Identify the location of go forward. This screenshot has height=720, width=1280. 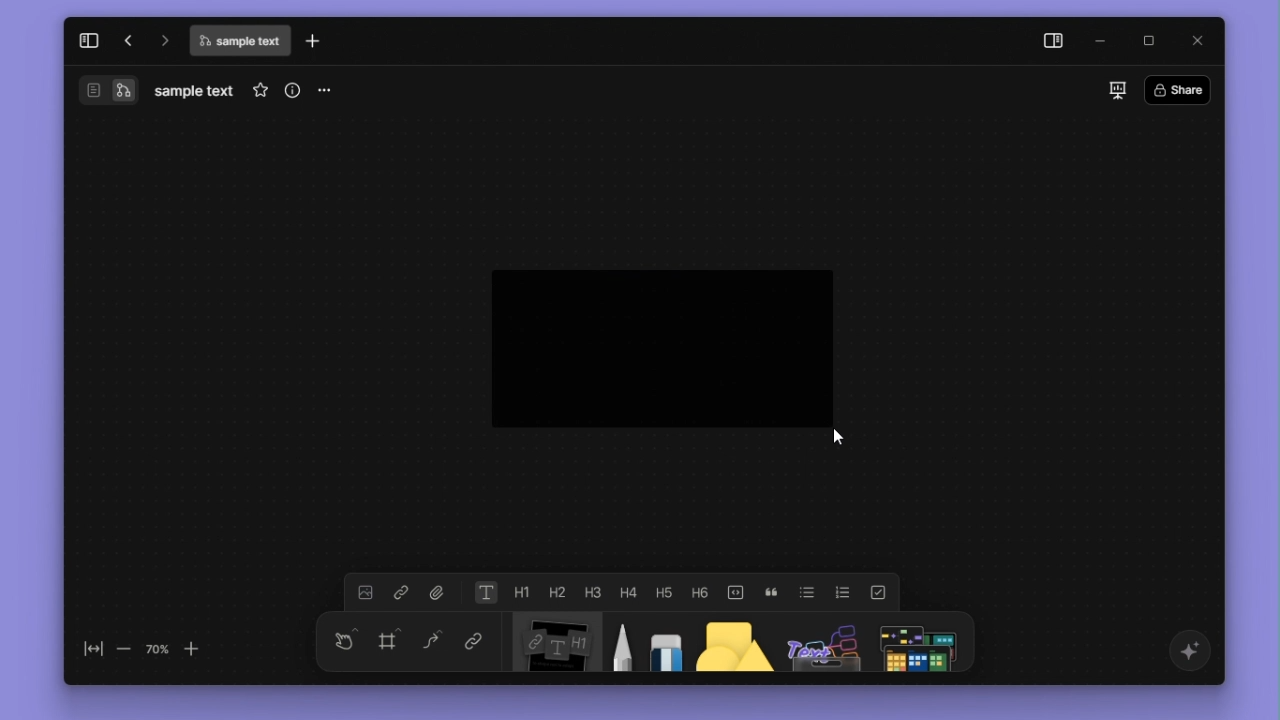
(162, 39).